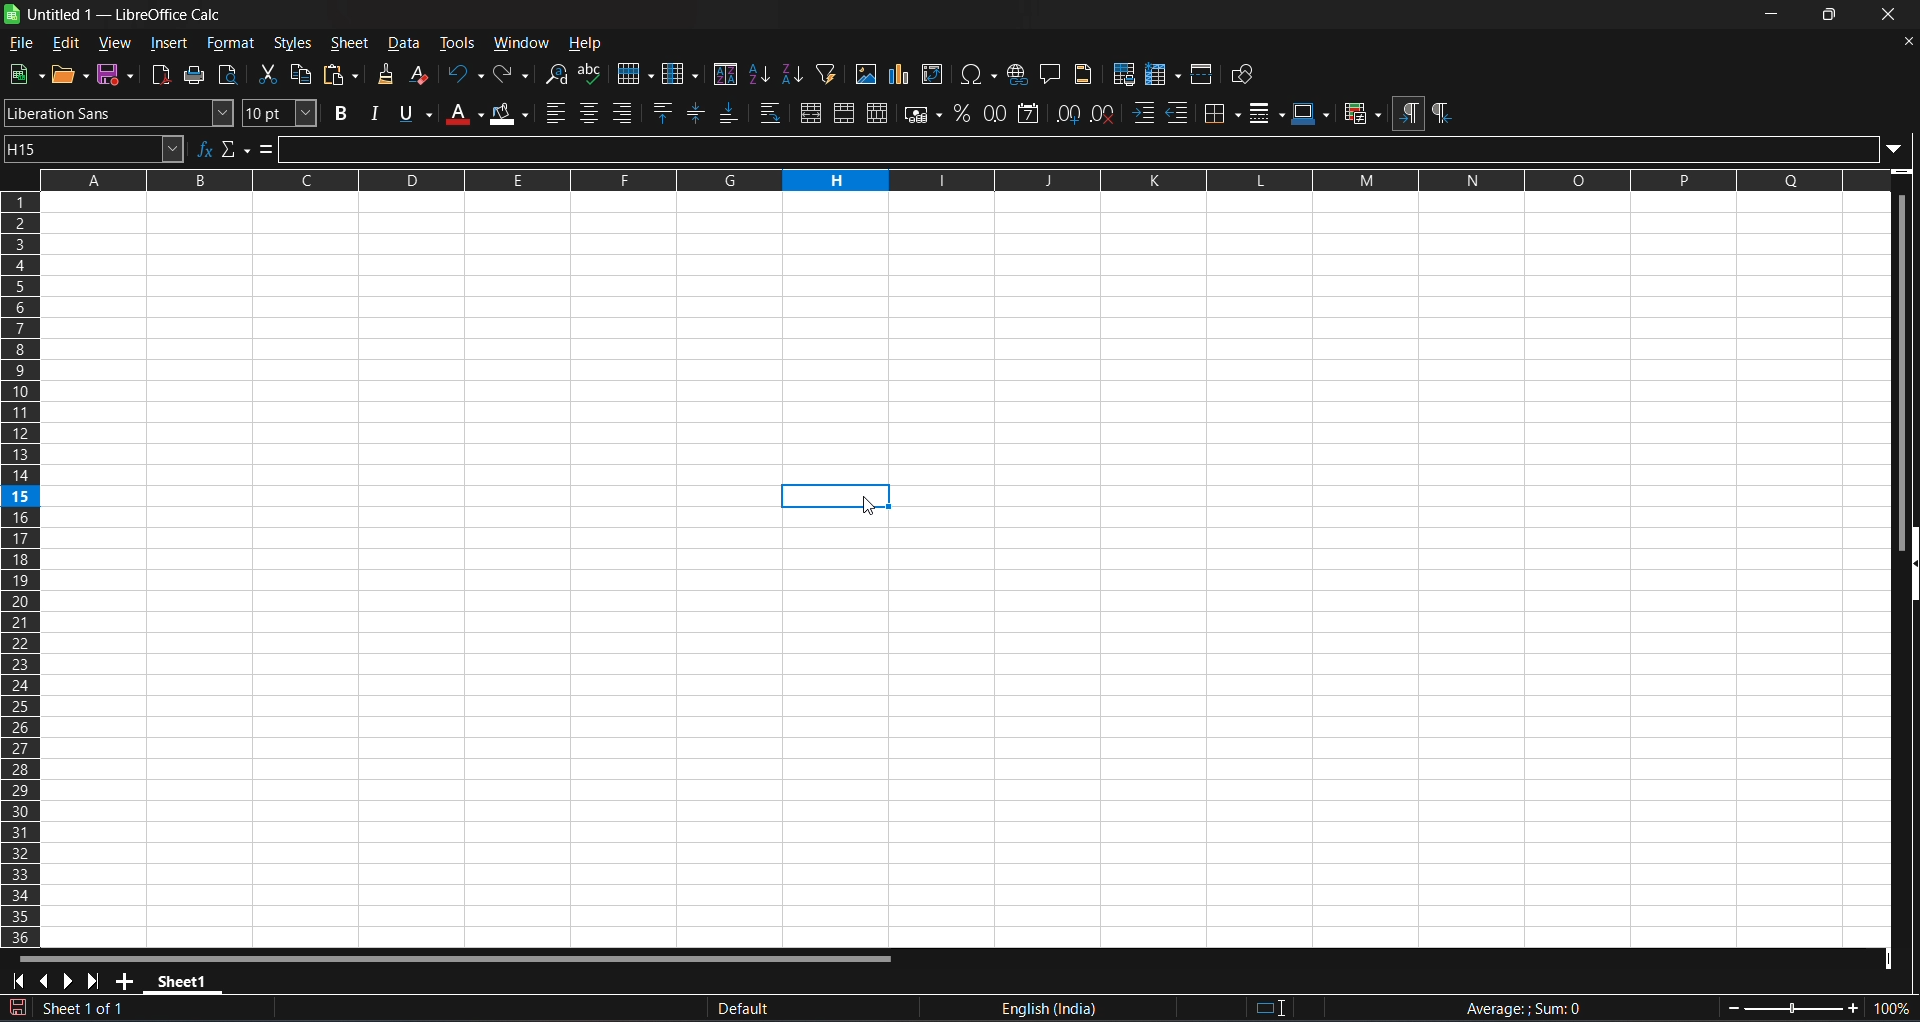  What do you see at coordinates (513, 76) in the screenshot?
I see `redo` at bounding box center [513, 76].